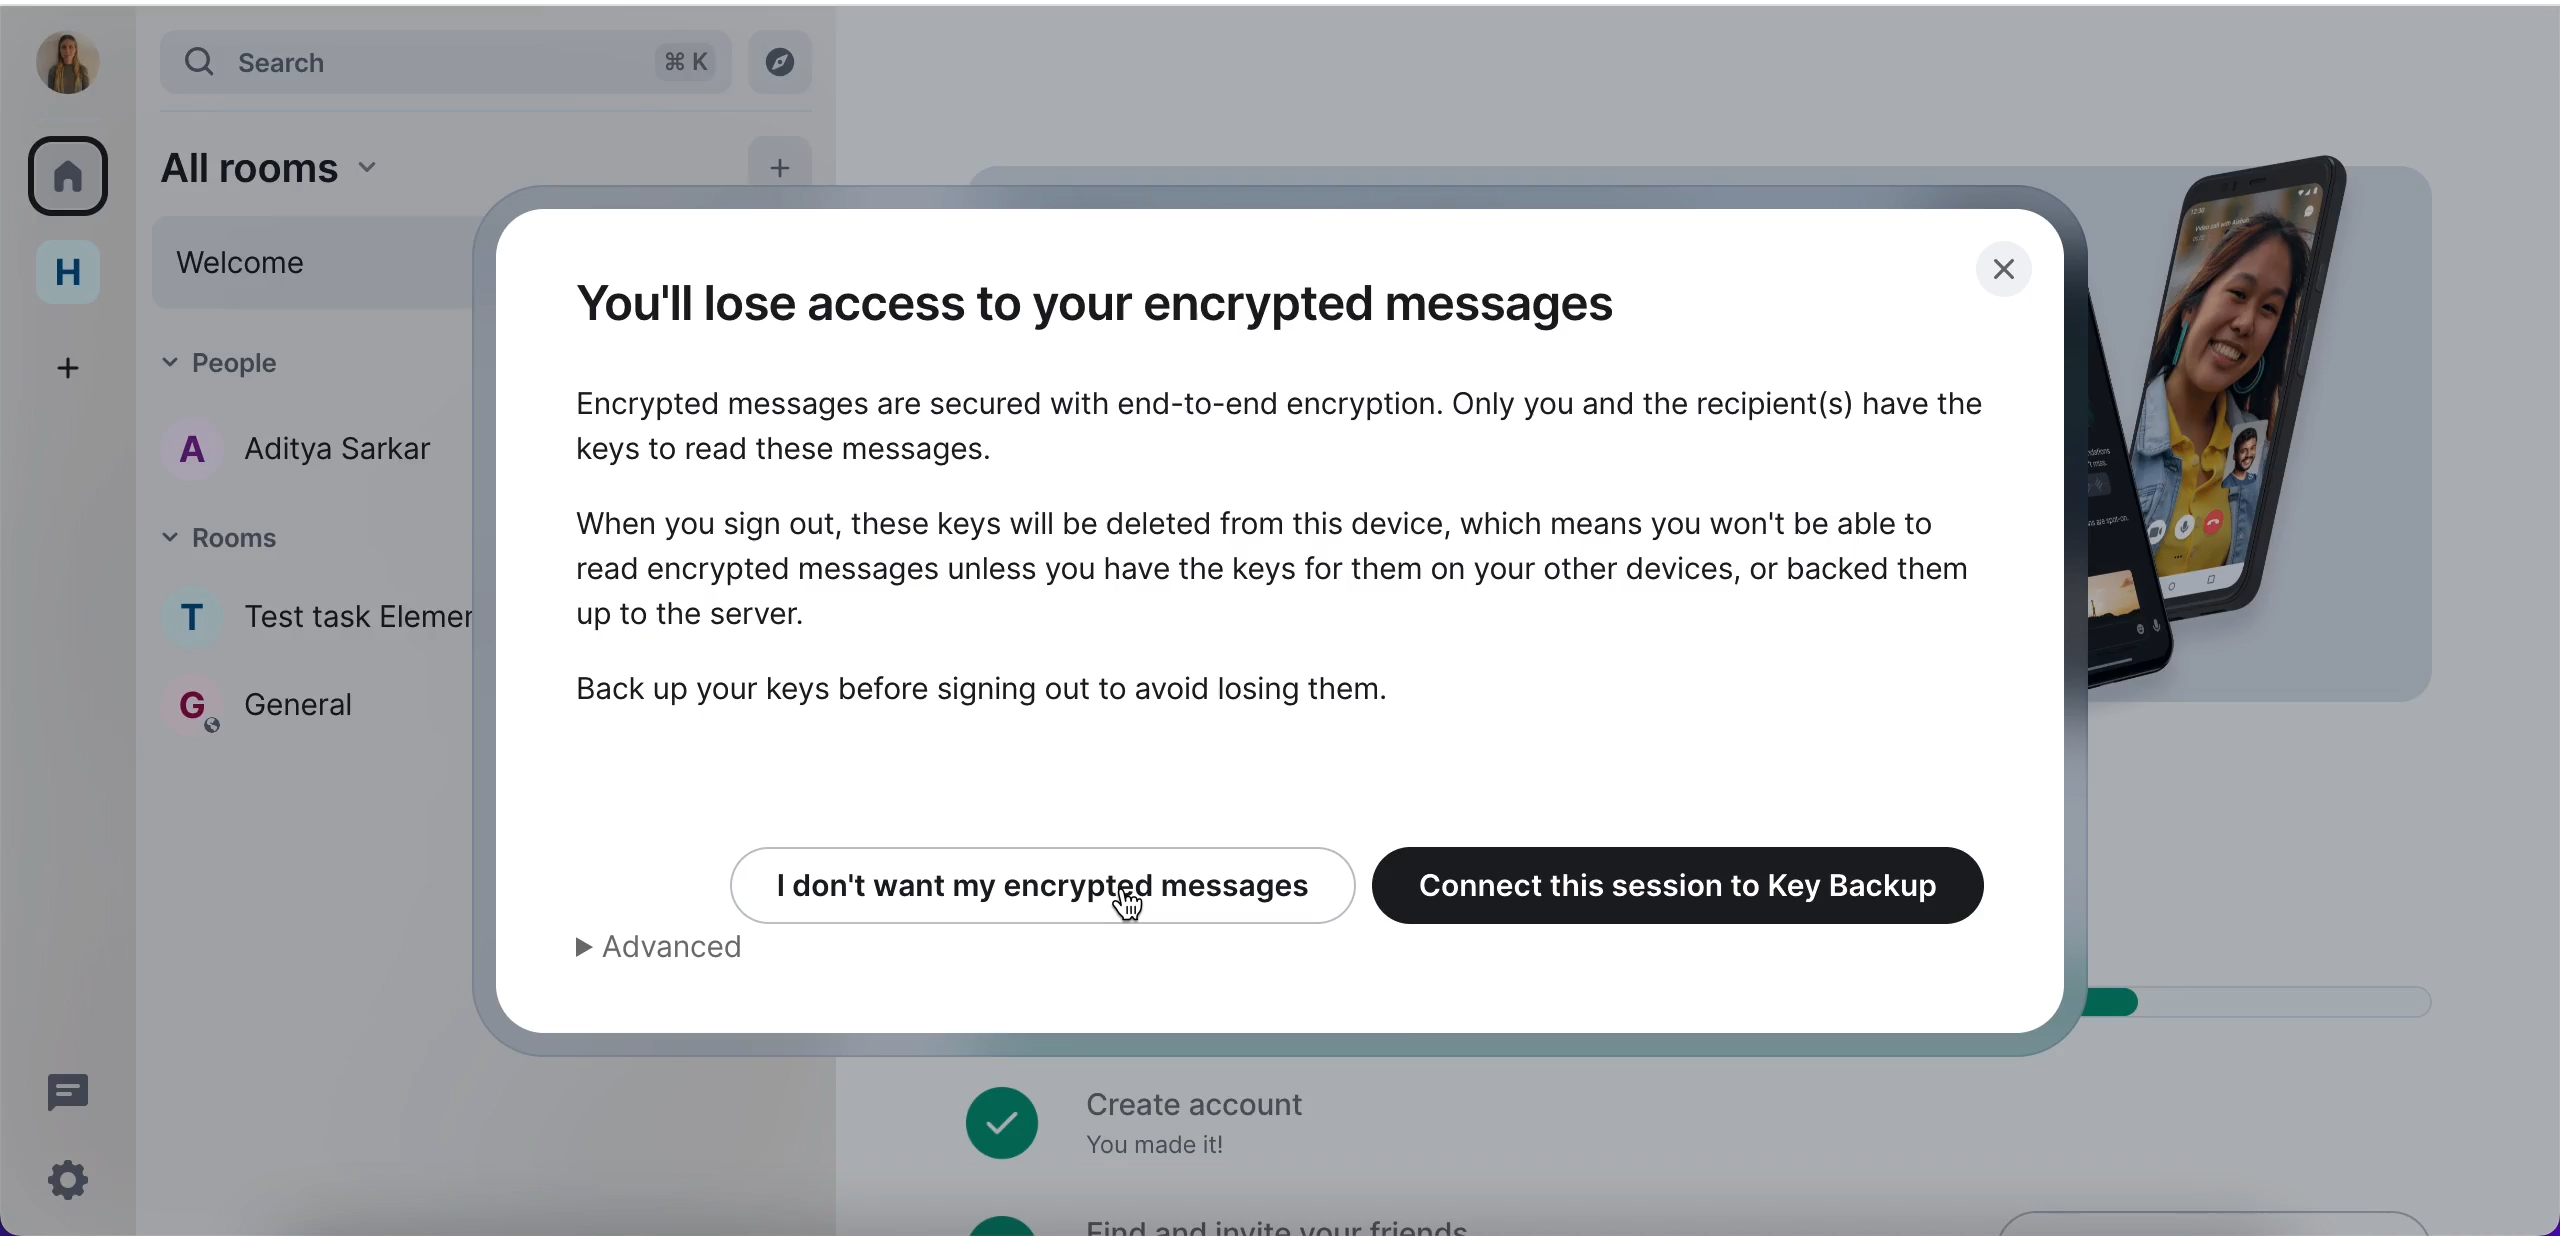 This screenshot has width=2560, height=1236. I want to click on complete account you made it, so click(1138, 1119).